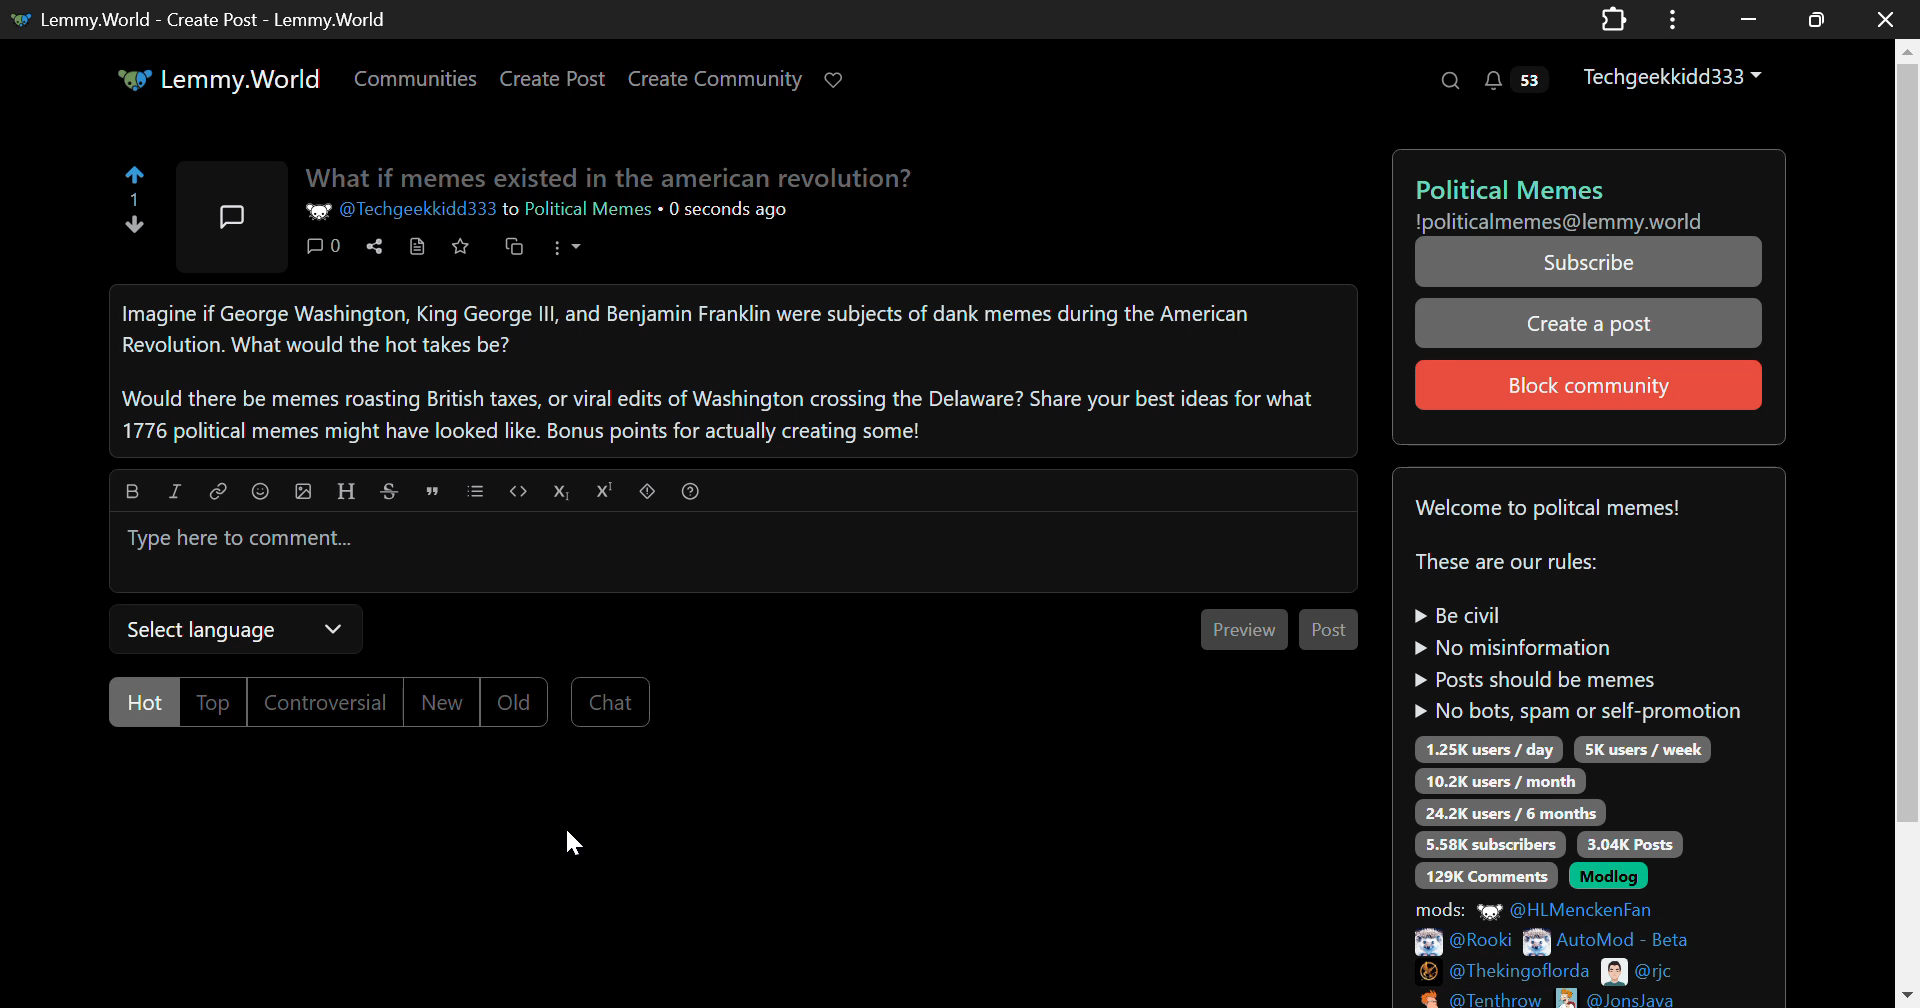 The height and width of the screenshot is (1008, 1920). I want to click on Controversial Comment Filter Unselected, so click(328, 701).